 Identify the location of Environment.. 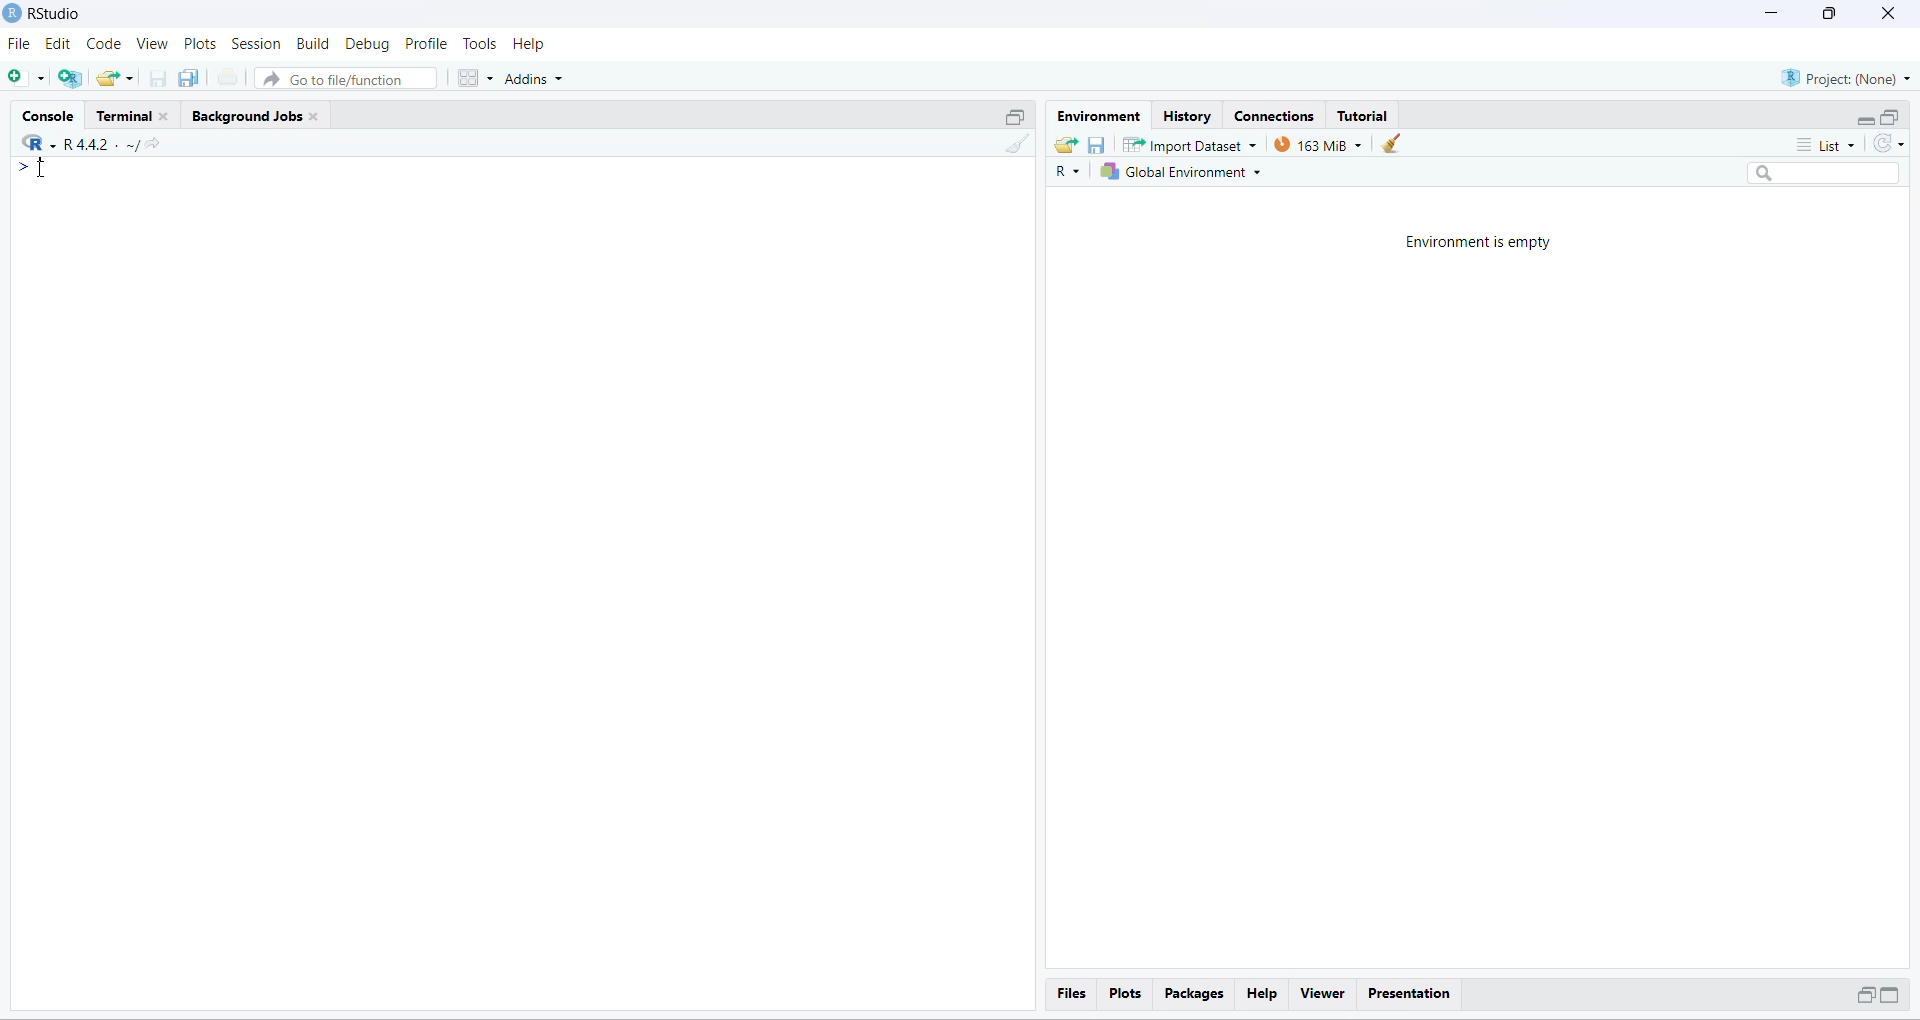
(1097, 115).